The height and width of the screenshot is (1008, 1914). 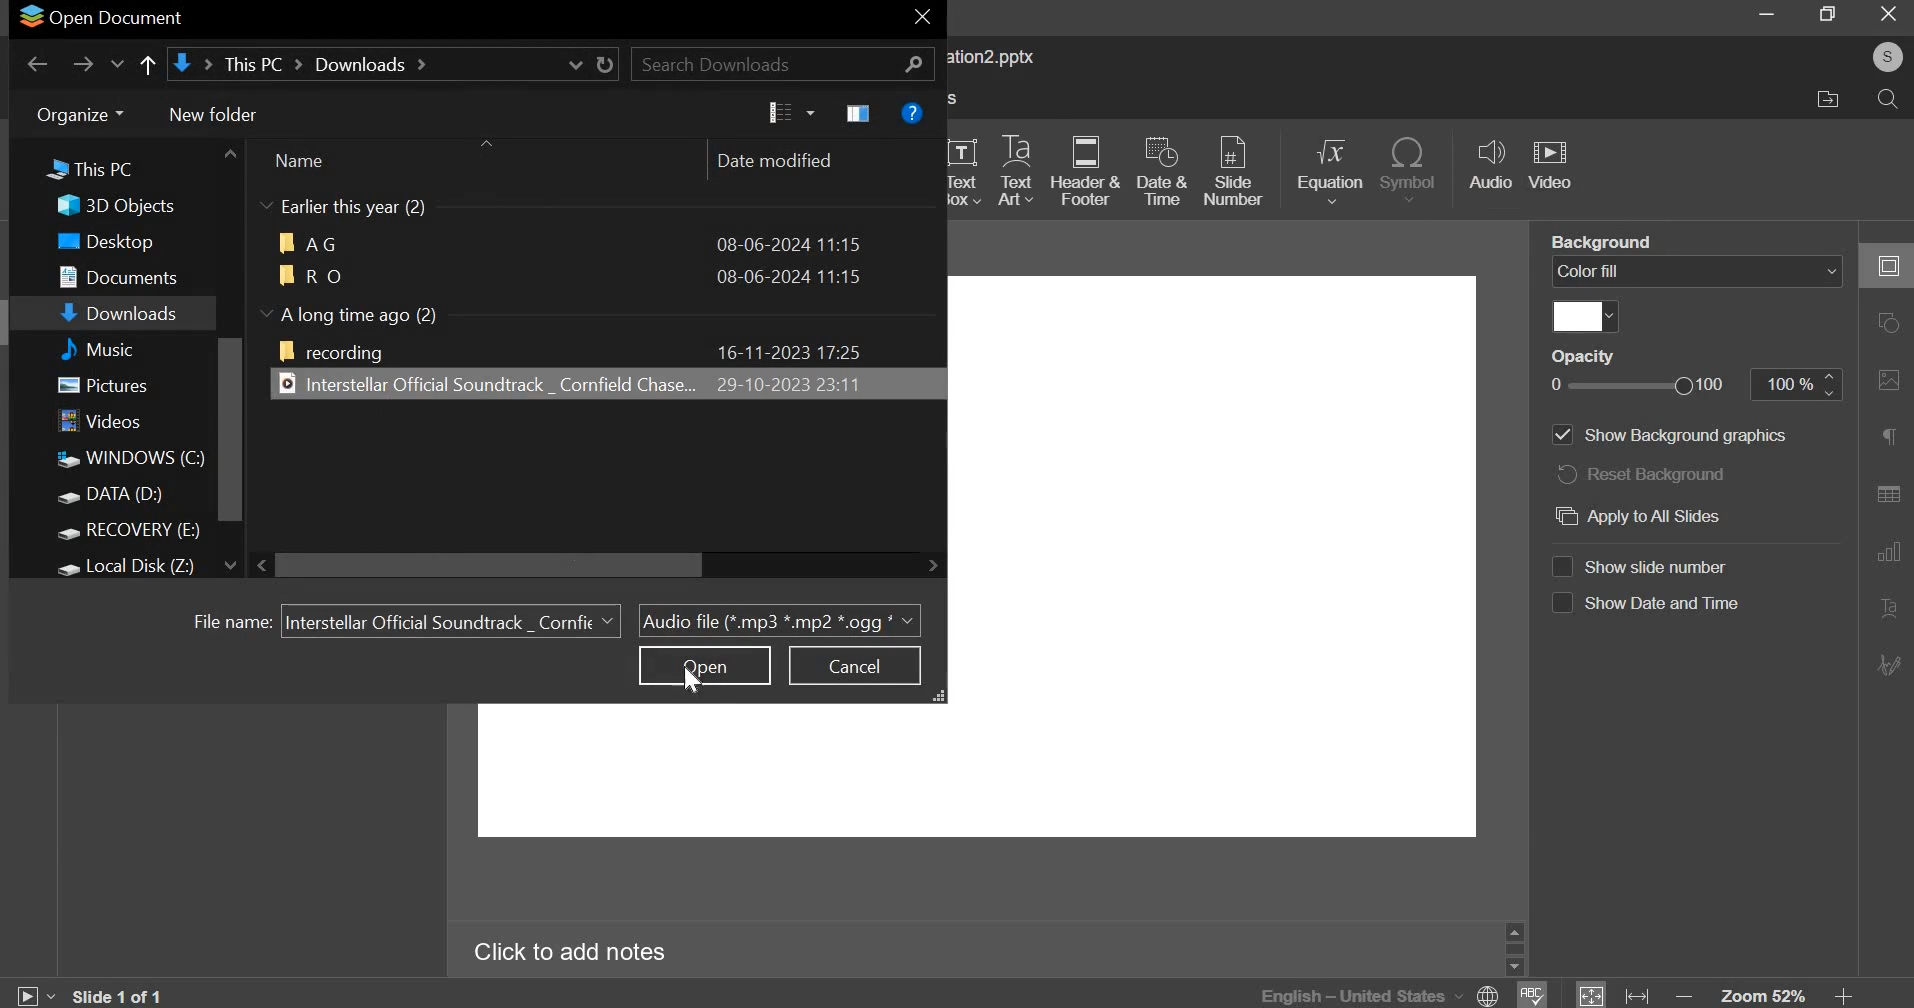 What do you see at coordinates (1888, 100) in the screenshot?
I see `search` at bounding box center [1888, 100].